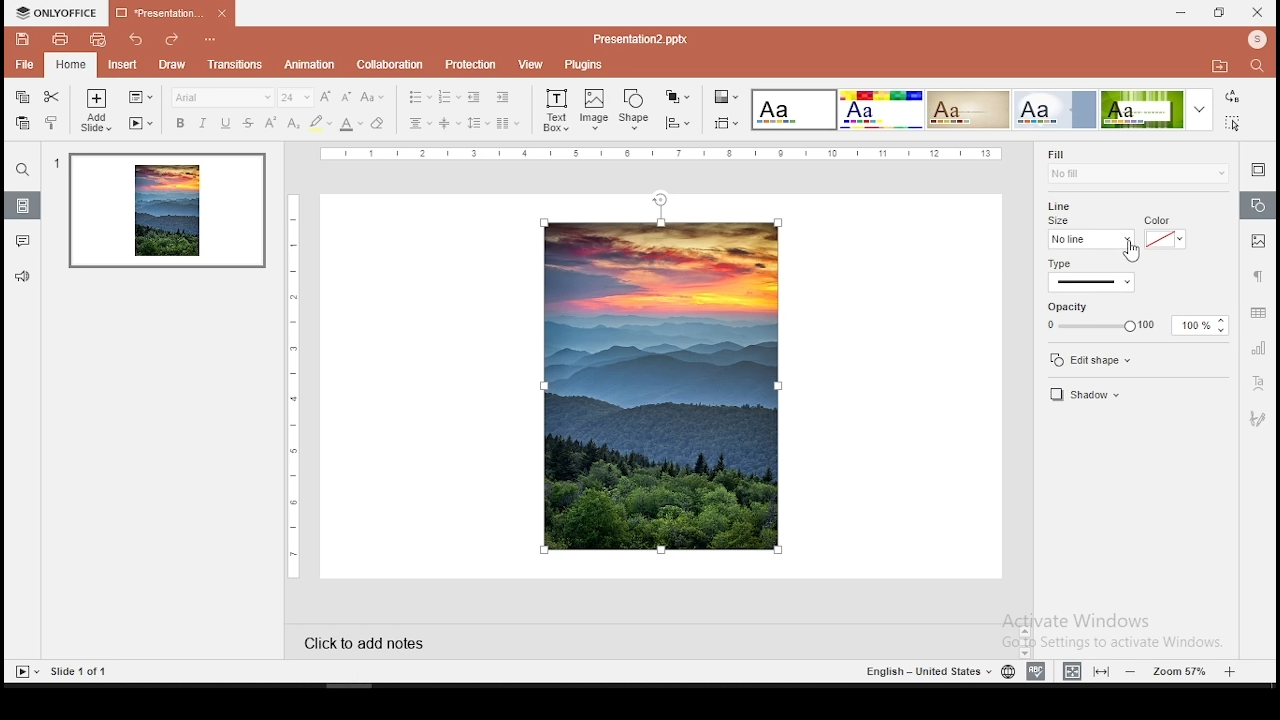  Describe the element at coordinates (448, 96) in the screenshot. I see `numbering` at that location.